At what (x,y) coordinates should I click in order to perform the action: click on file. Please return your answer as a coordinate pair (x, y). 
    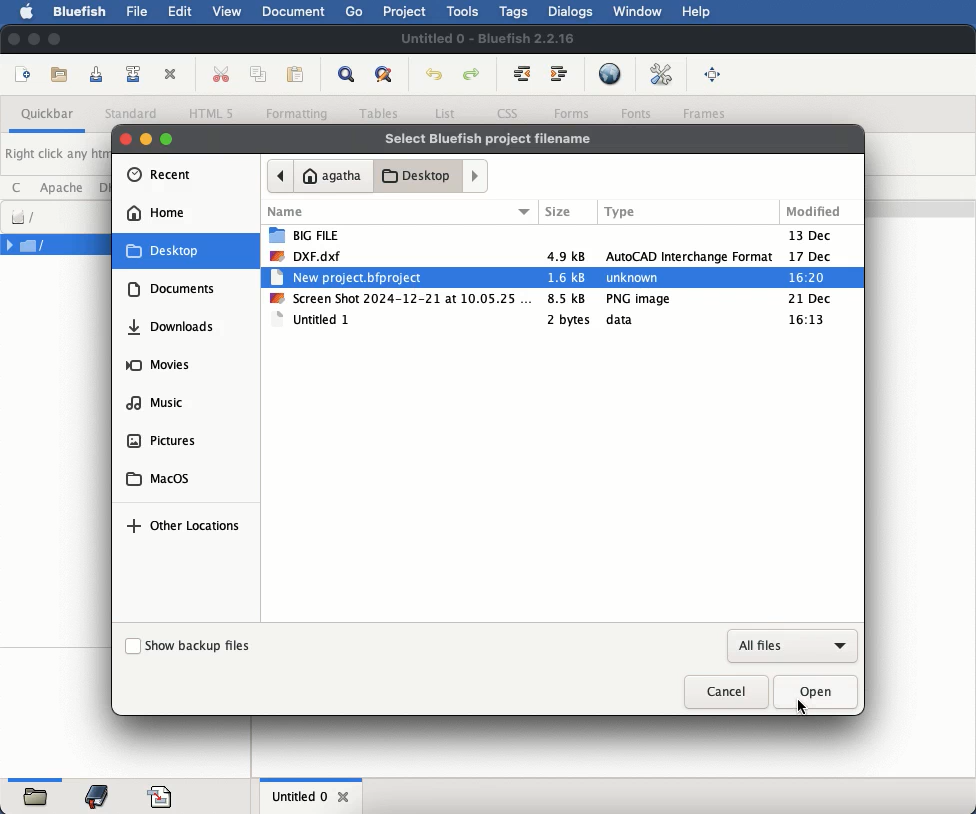
    Looking at the image, I should click on (56, 245).